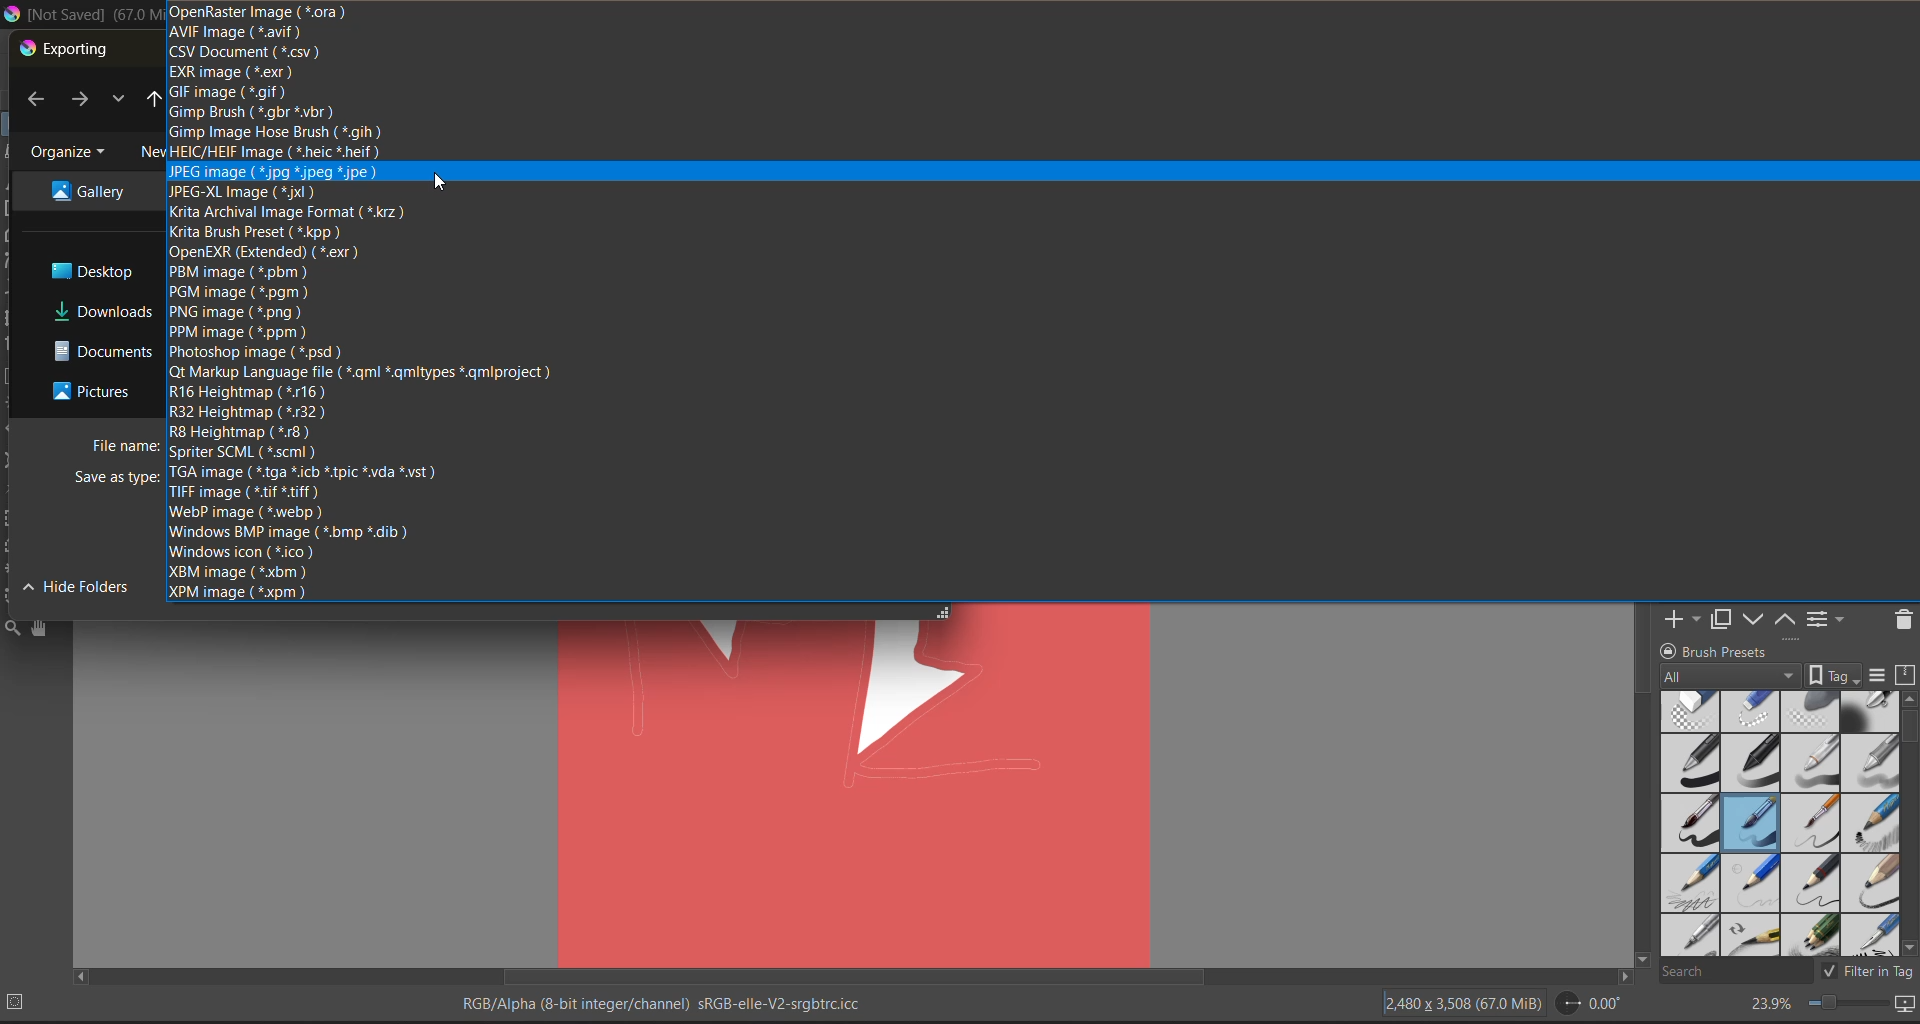  What do you see at coordinates (1731, 622) in the screenshot?
I see `duplicate layer ` at bounding box center [1731, 622].